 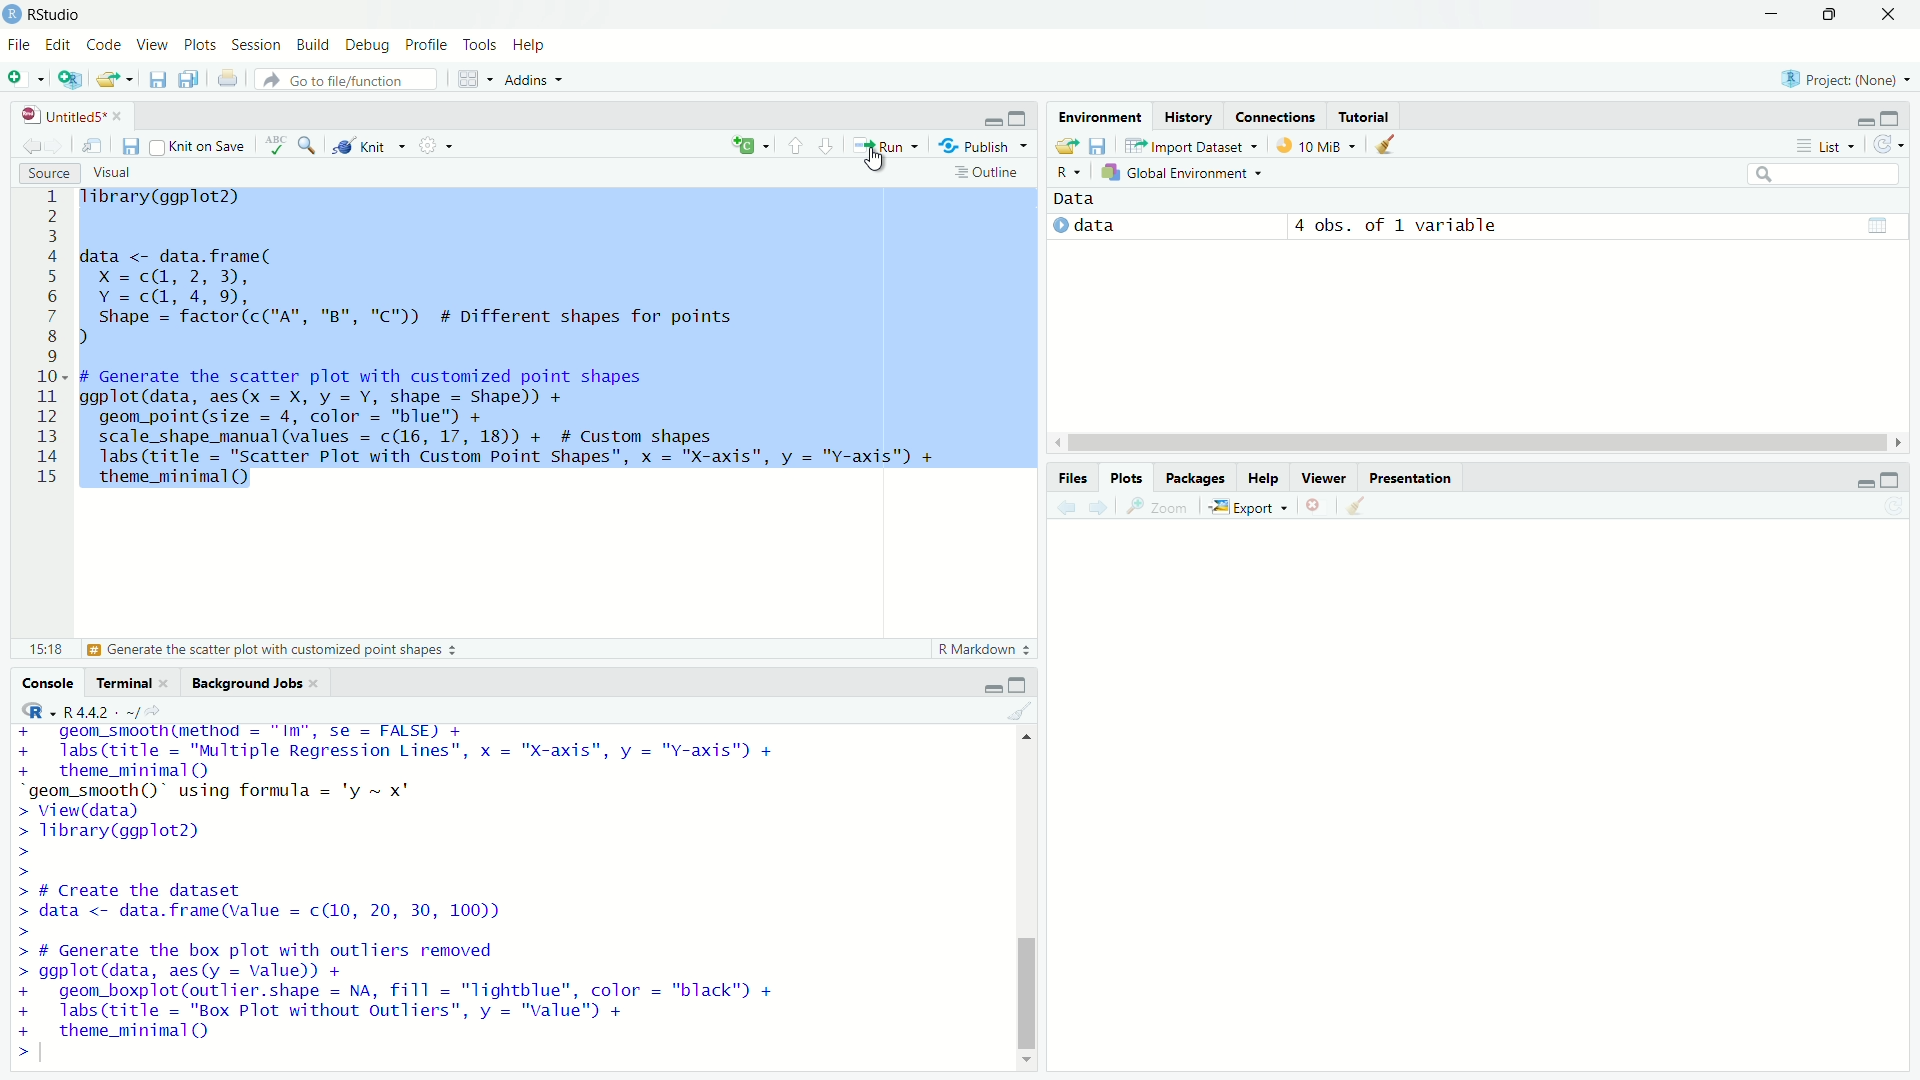 What do you see at coordinates (49, 339) in the screenshot?
I see `Line numbers` at bounding box center [49, 339].